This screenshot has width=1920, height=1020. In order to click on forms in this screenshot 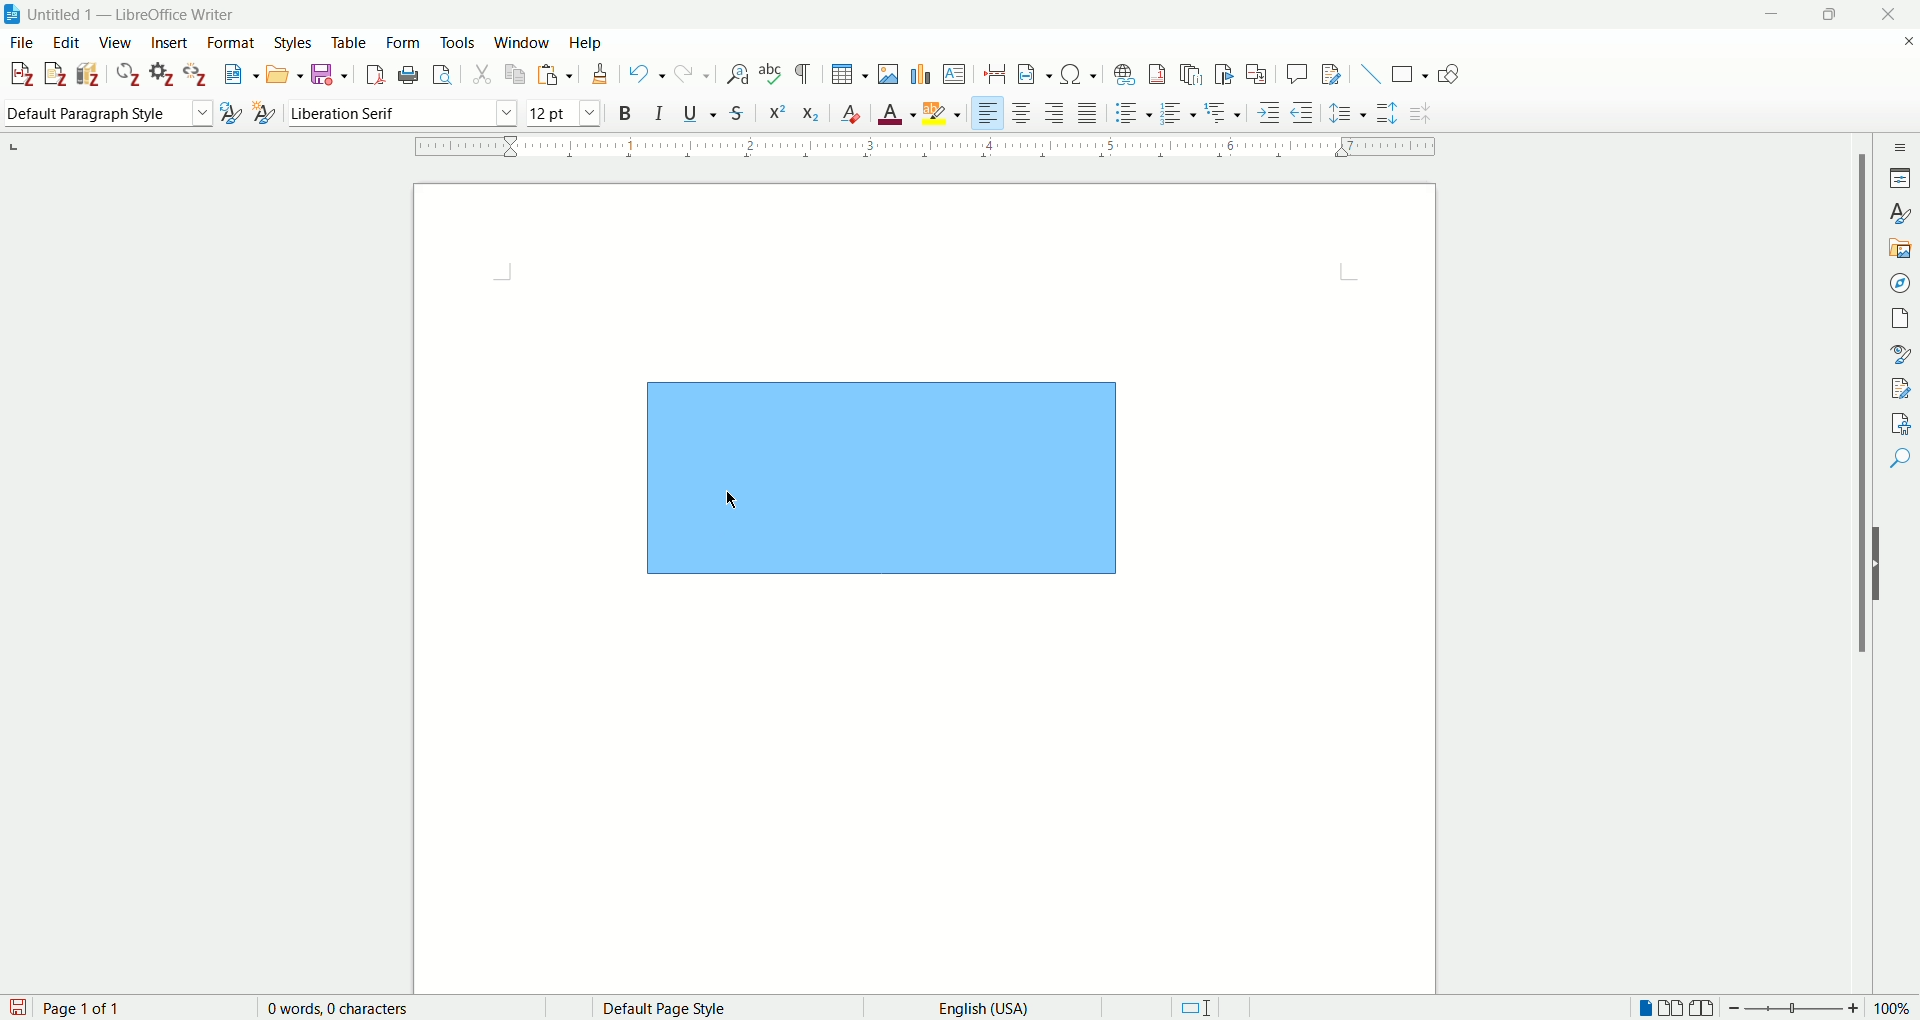, I will do `click(406, 41)`.